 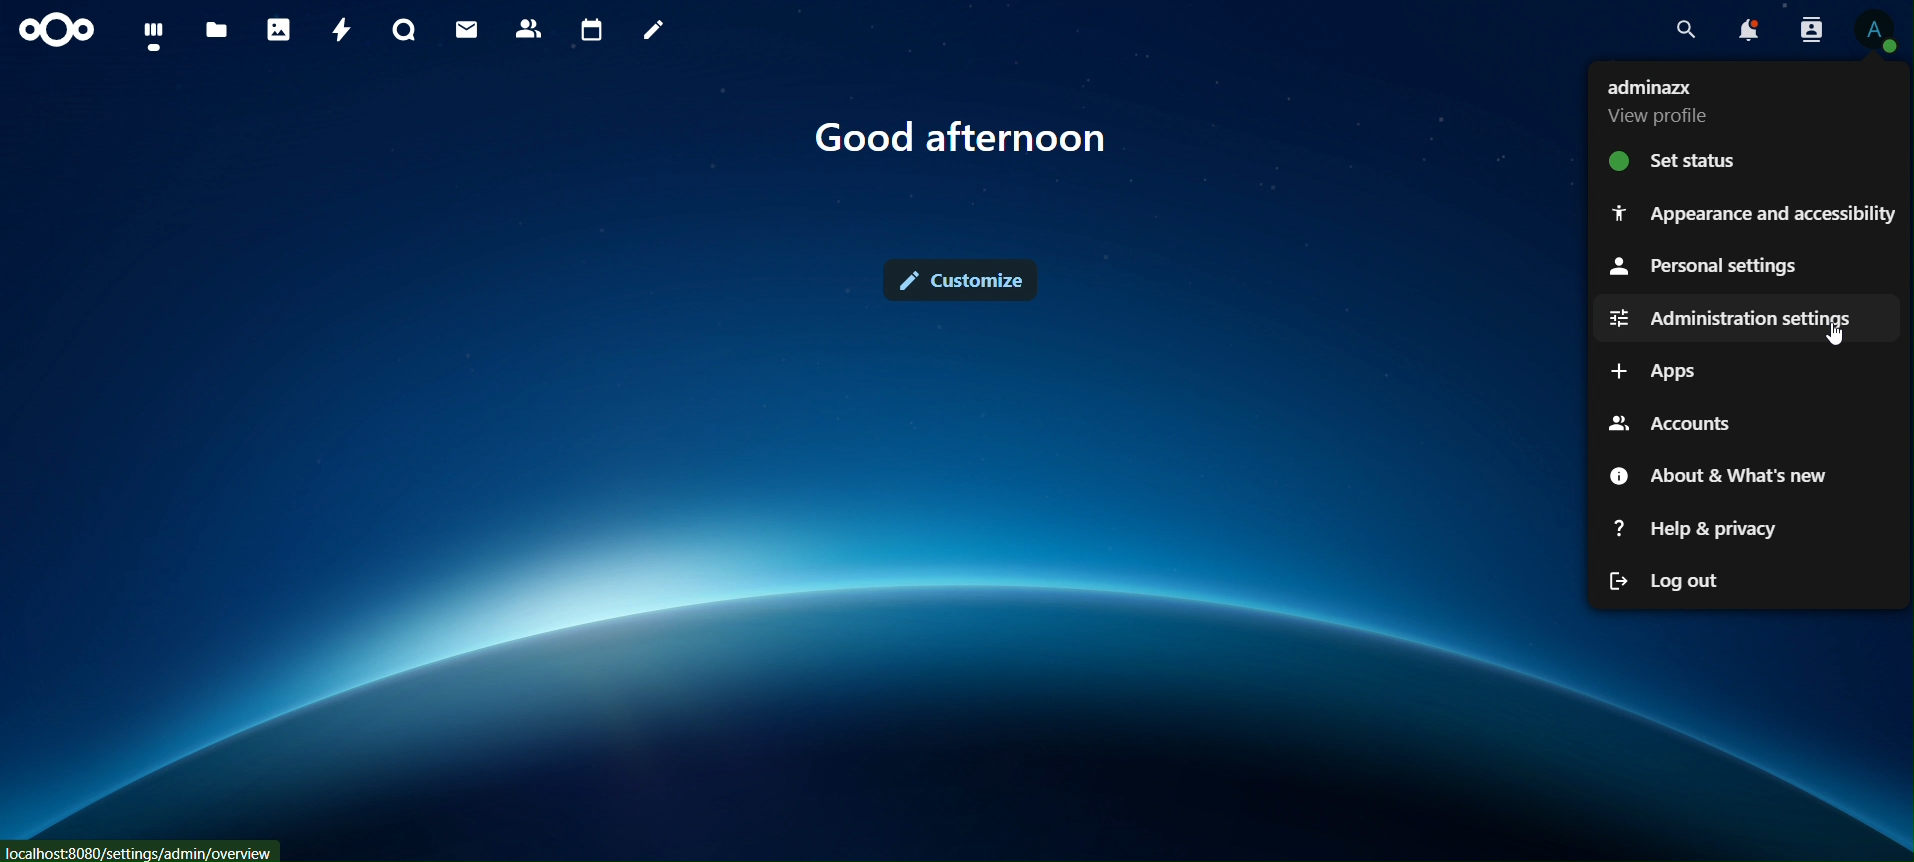 What do you see at coordinates (1694, 100) in the screenshot?
I see `view profile` at bounding box center [1694, 100].